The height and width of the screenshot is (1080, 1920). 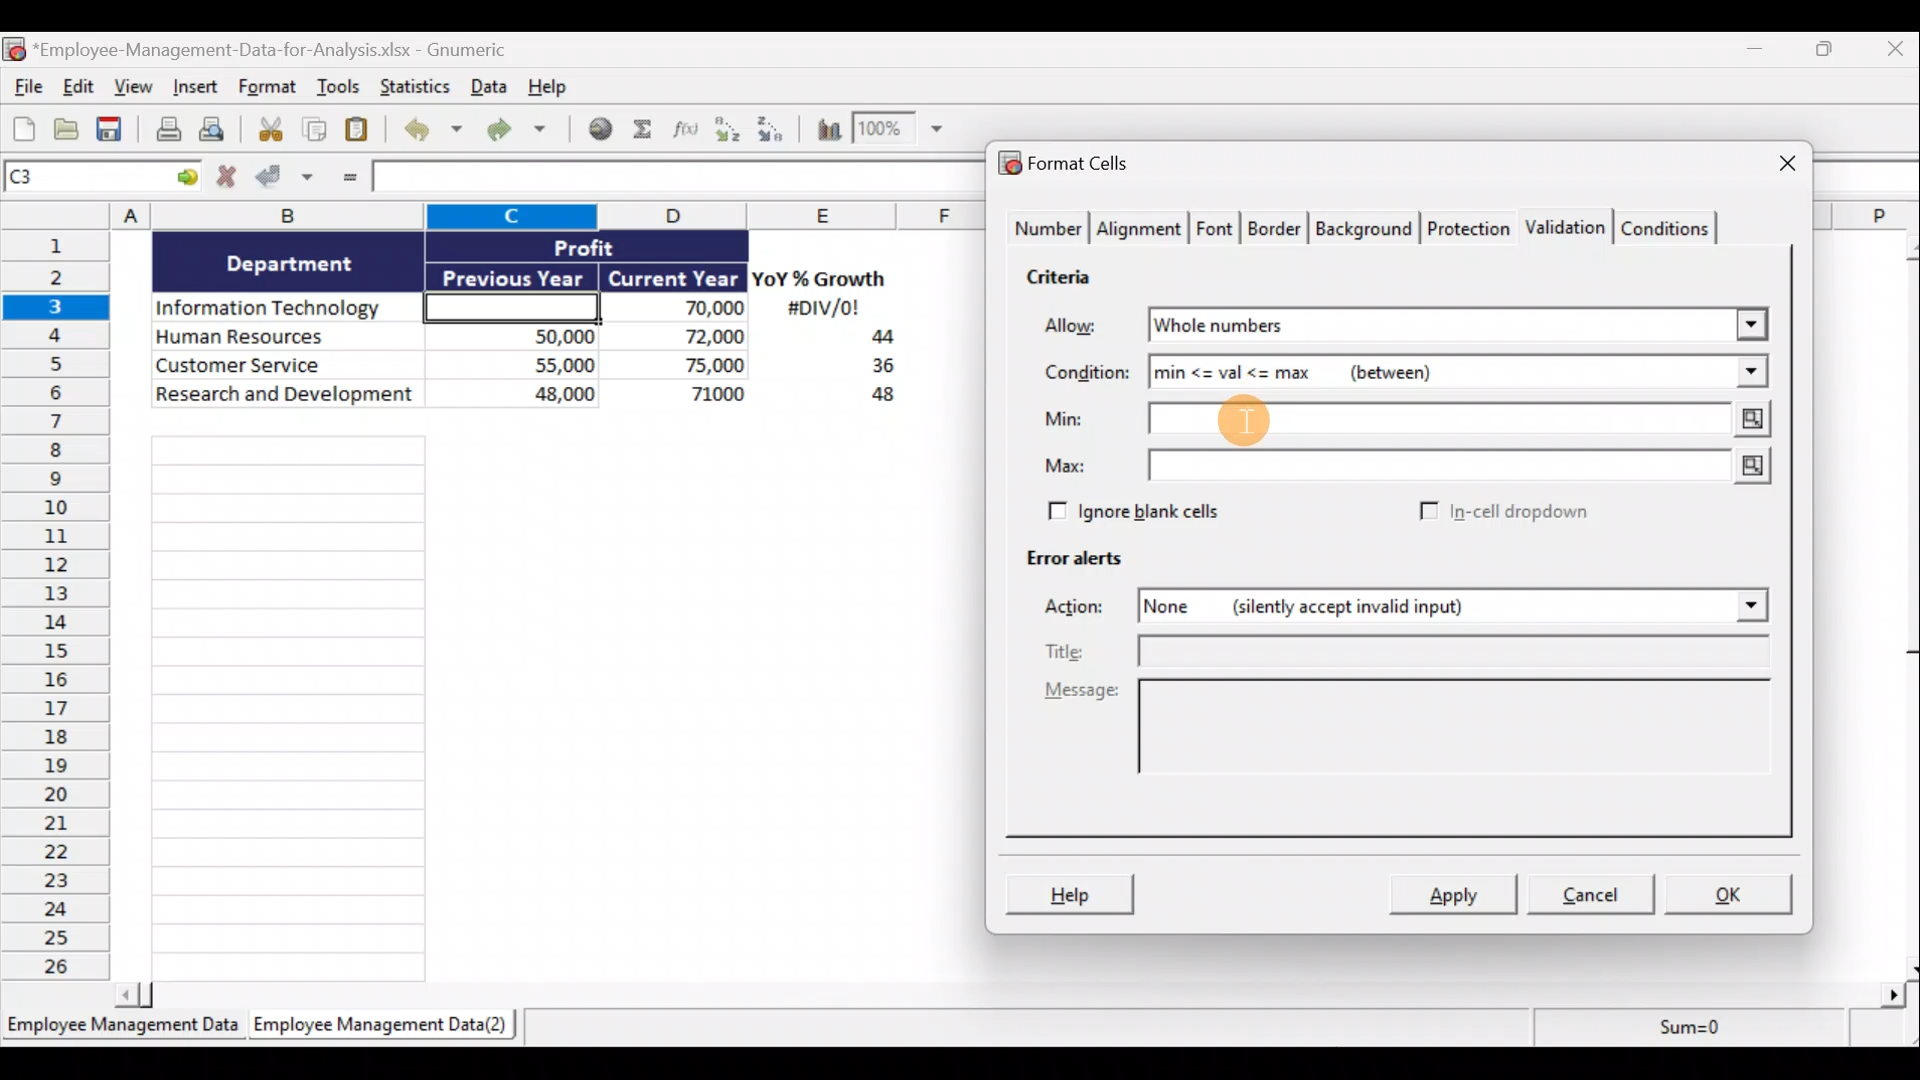 What do you see at coordinates (1455, 466) in the screenshot?
I see `Max value` at bounding box center [1455, 466].